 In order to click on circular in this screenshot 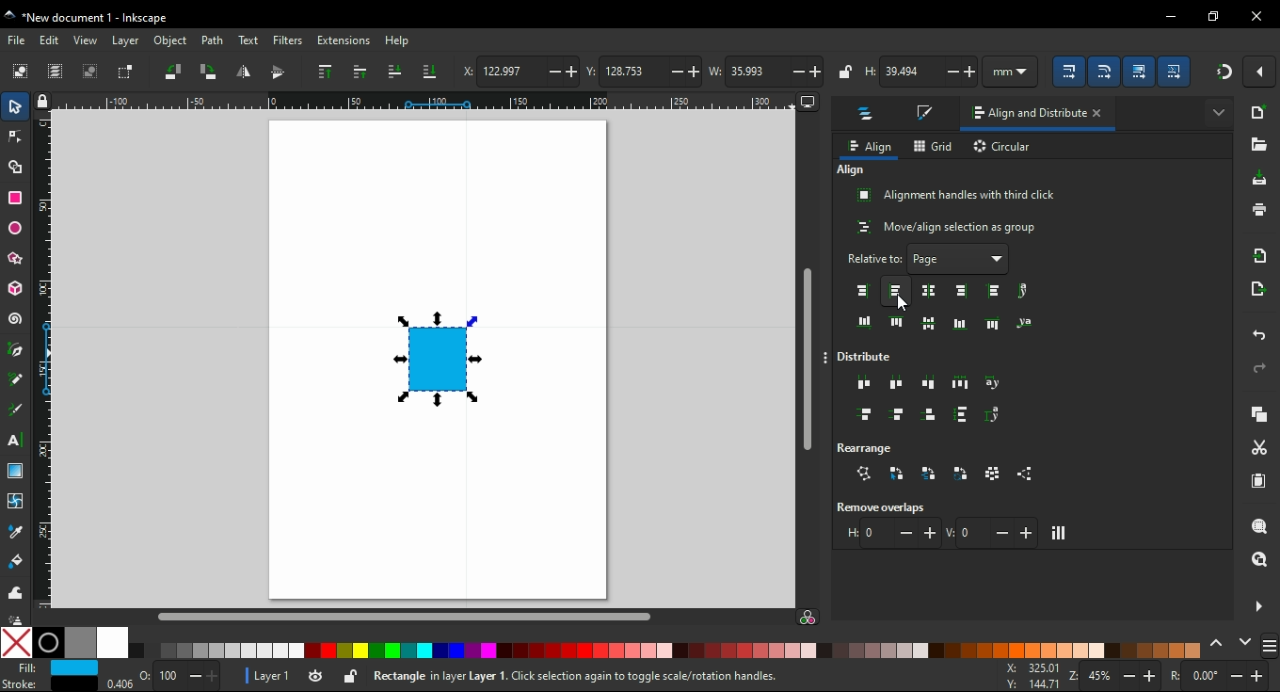, I will do `click(1004, 147)`.